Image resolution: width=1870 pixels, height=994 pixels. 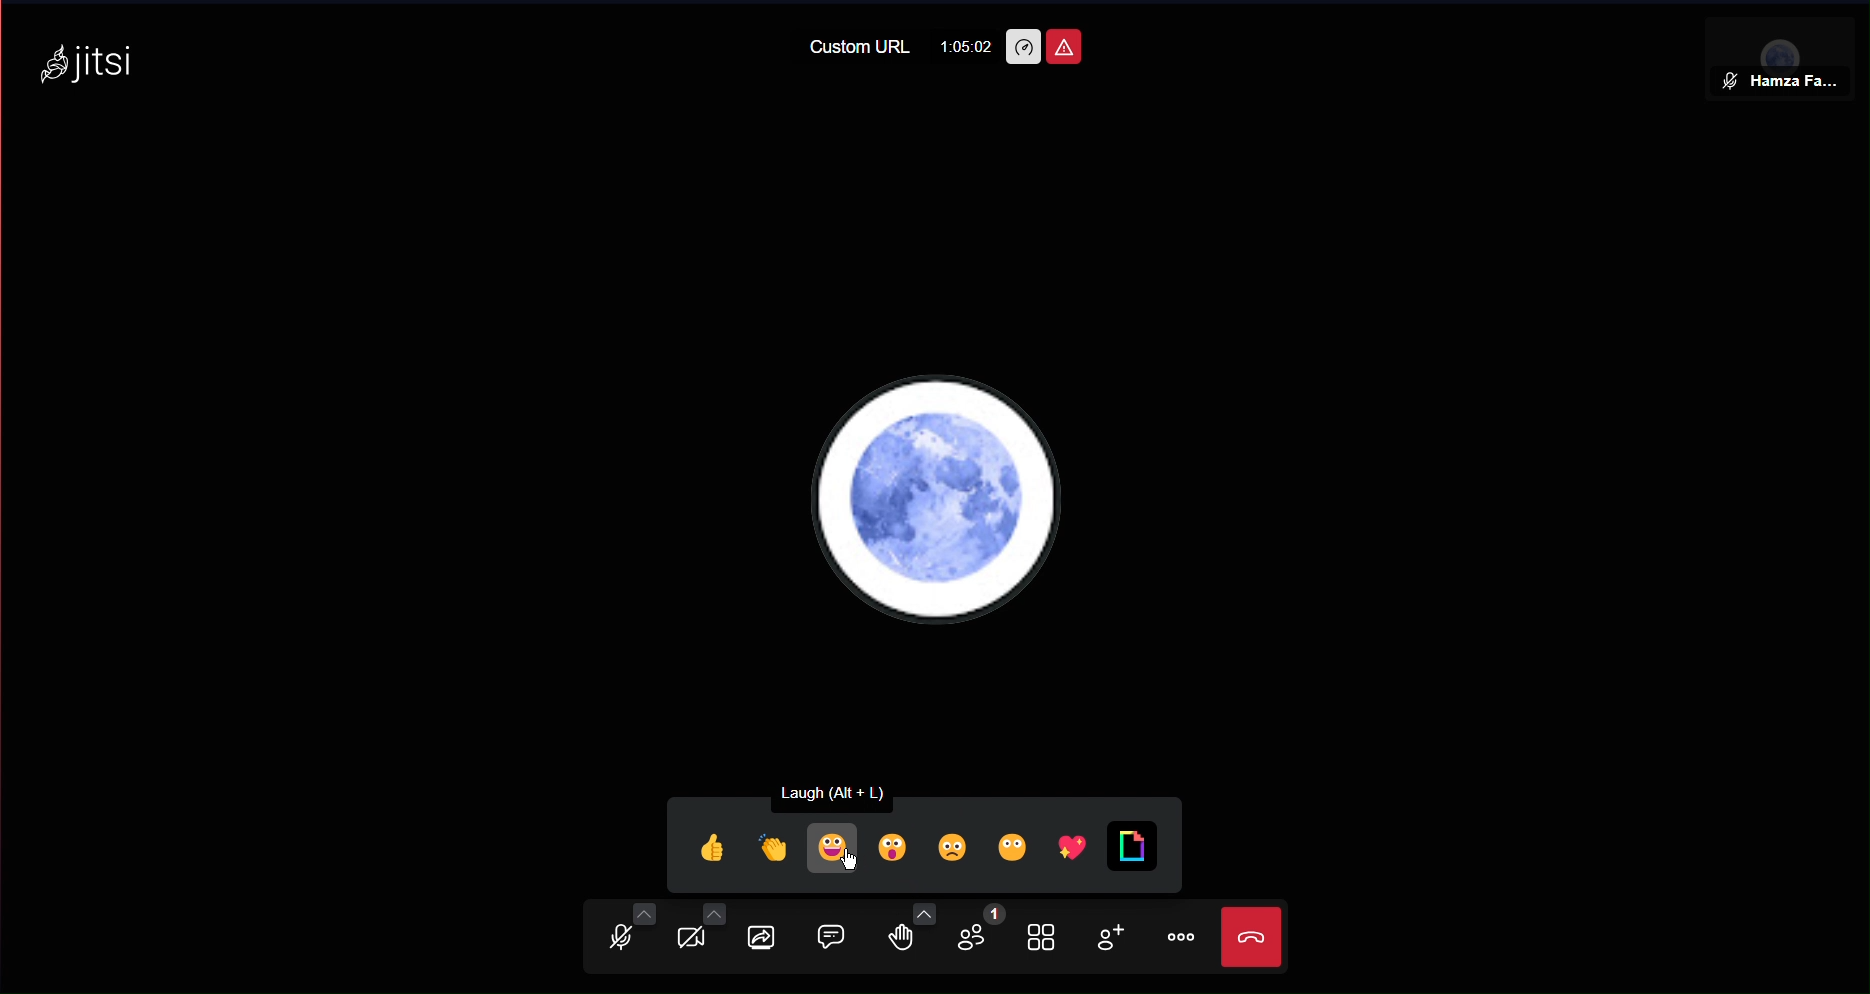 I want to click on Add Participant, so click(x=1106, y=941).